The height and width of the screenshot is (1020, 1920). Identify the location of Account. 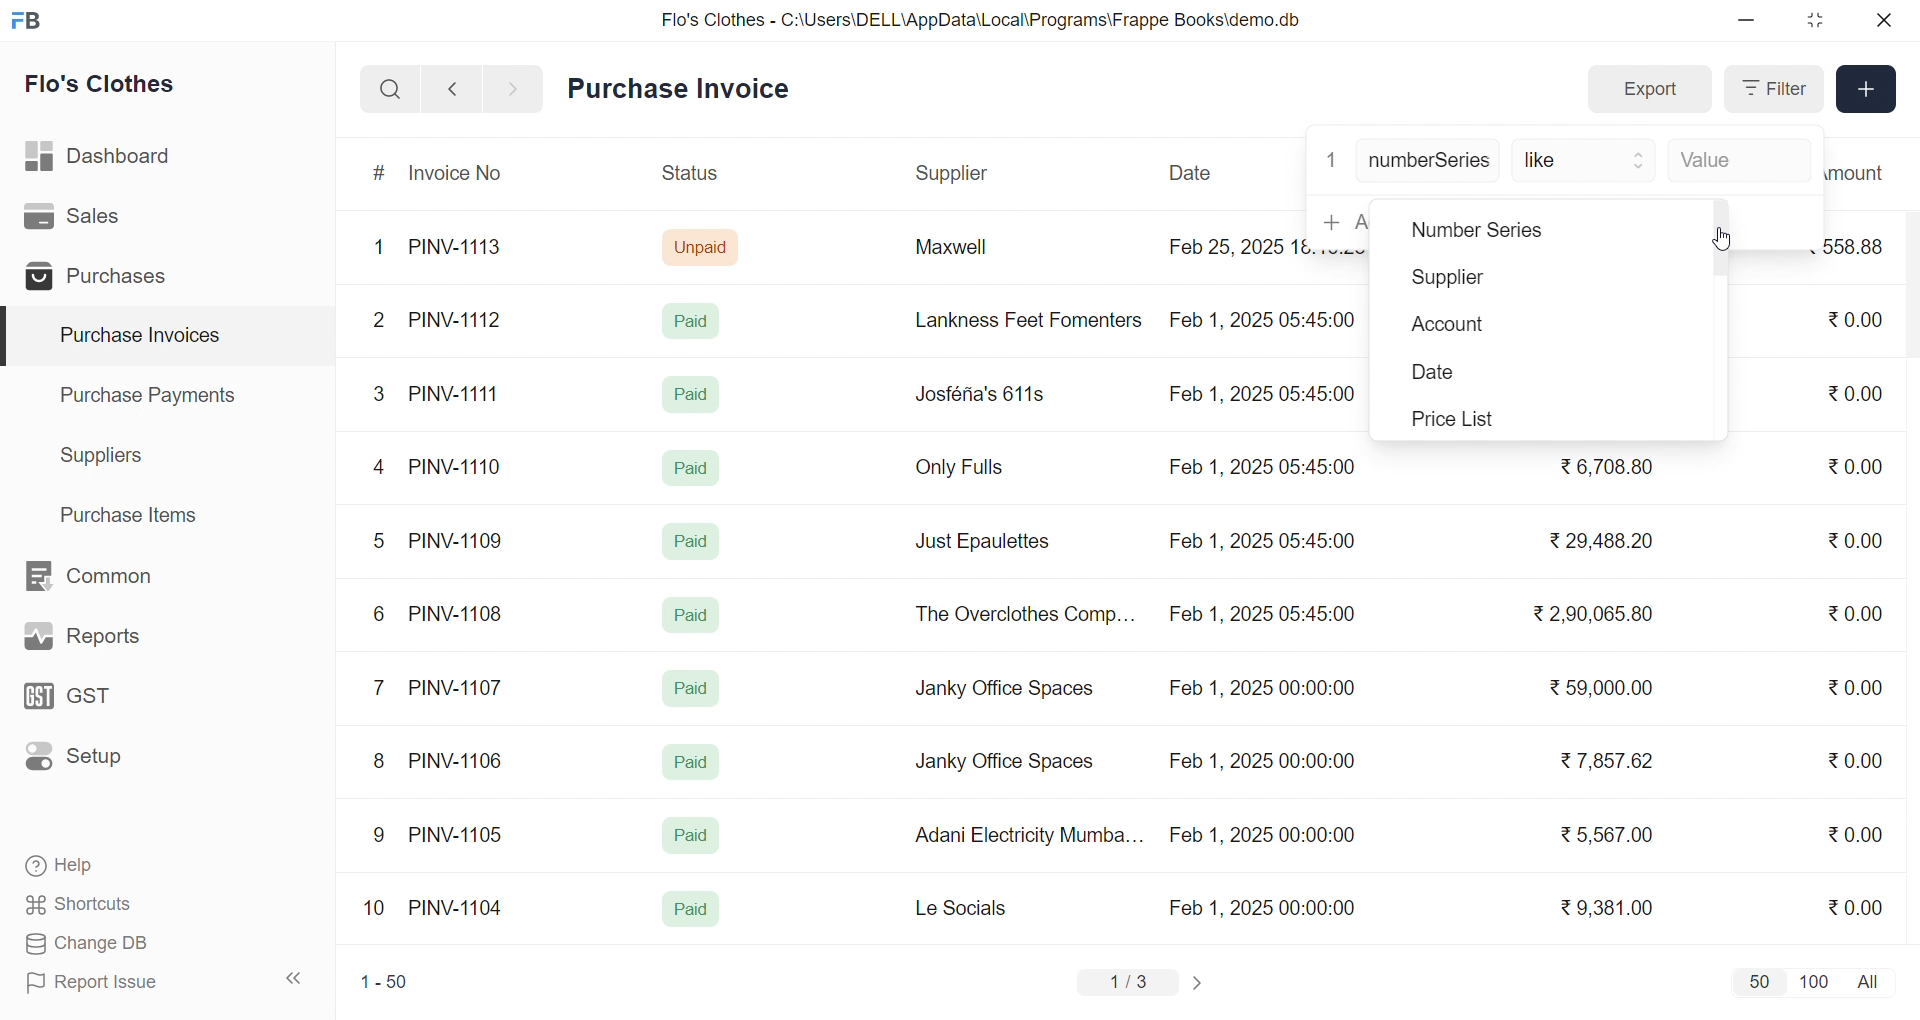
(1484, 326).